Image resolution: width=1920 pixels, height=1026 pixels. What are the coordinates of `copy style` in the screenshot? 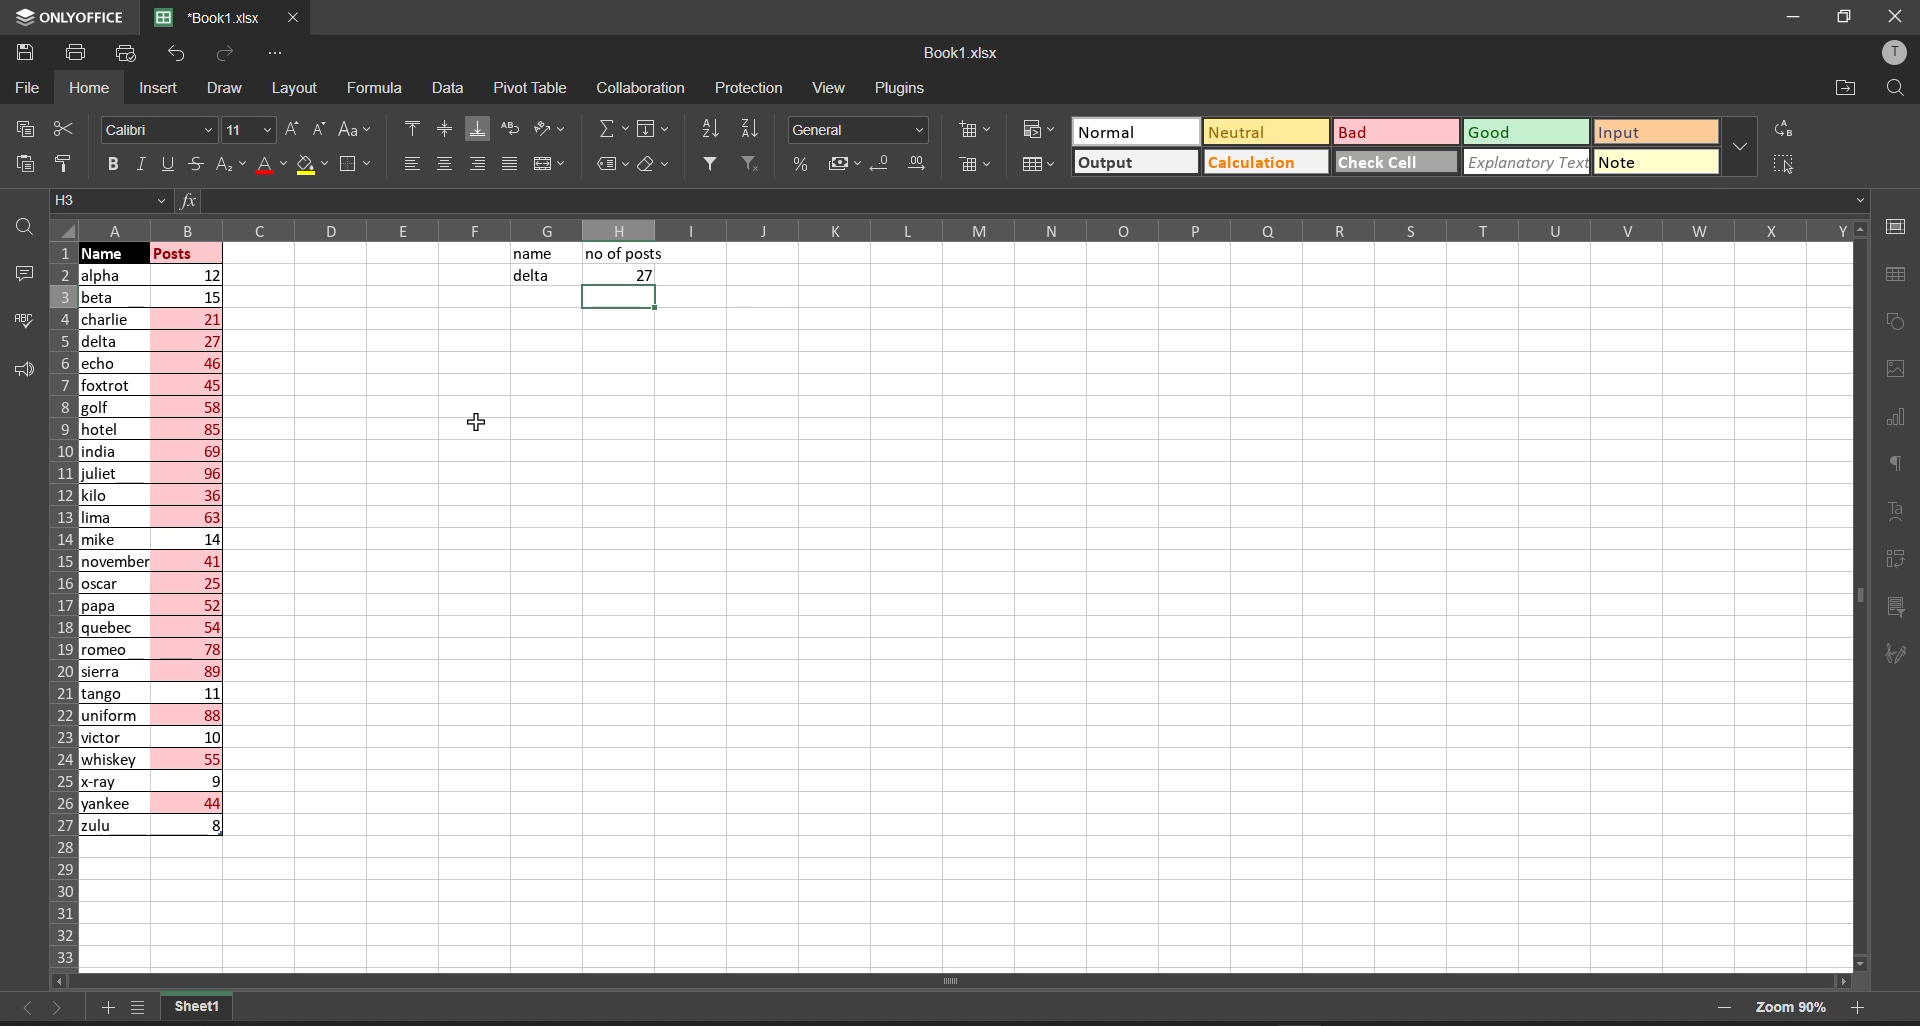 It's located at (70, 162).